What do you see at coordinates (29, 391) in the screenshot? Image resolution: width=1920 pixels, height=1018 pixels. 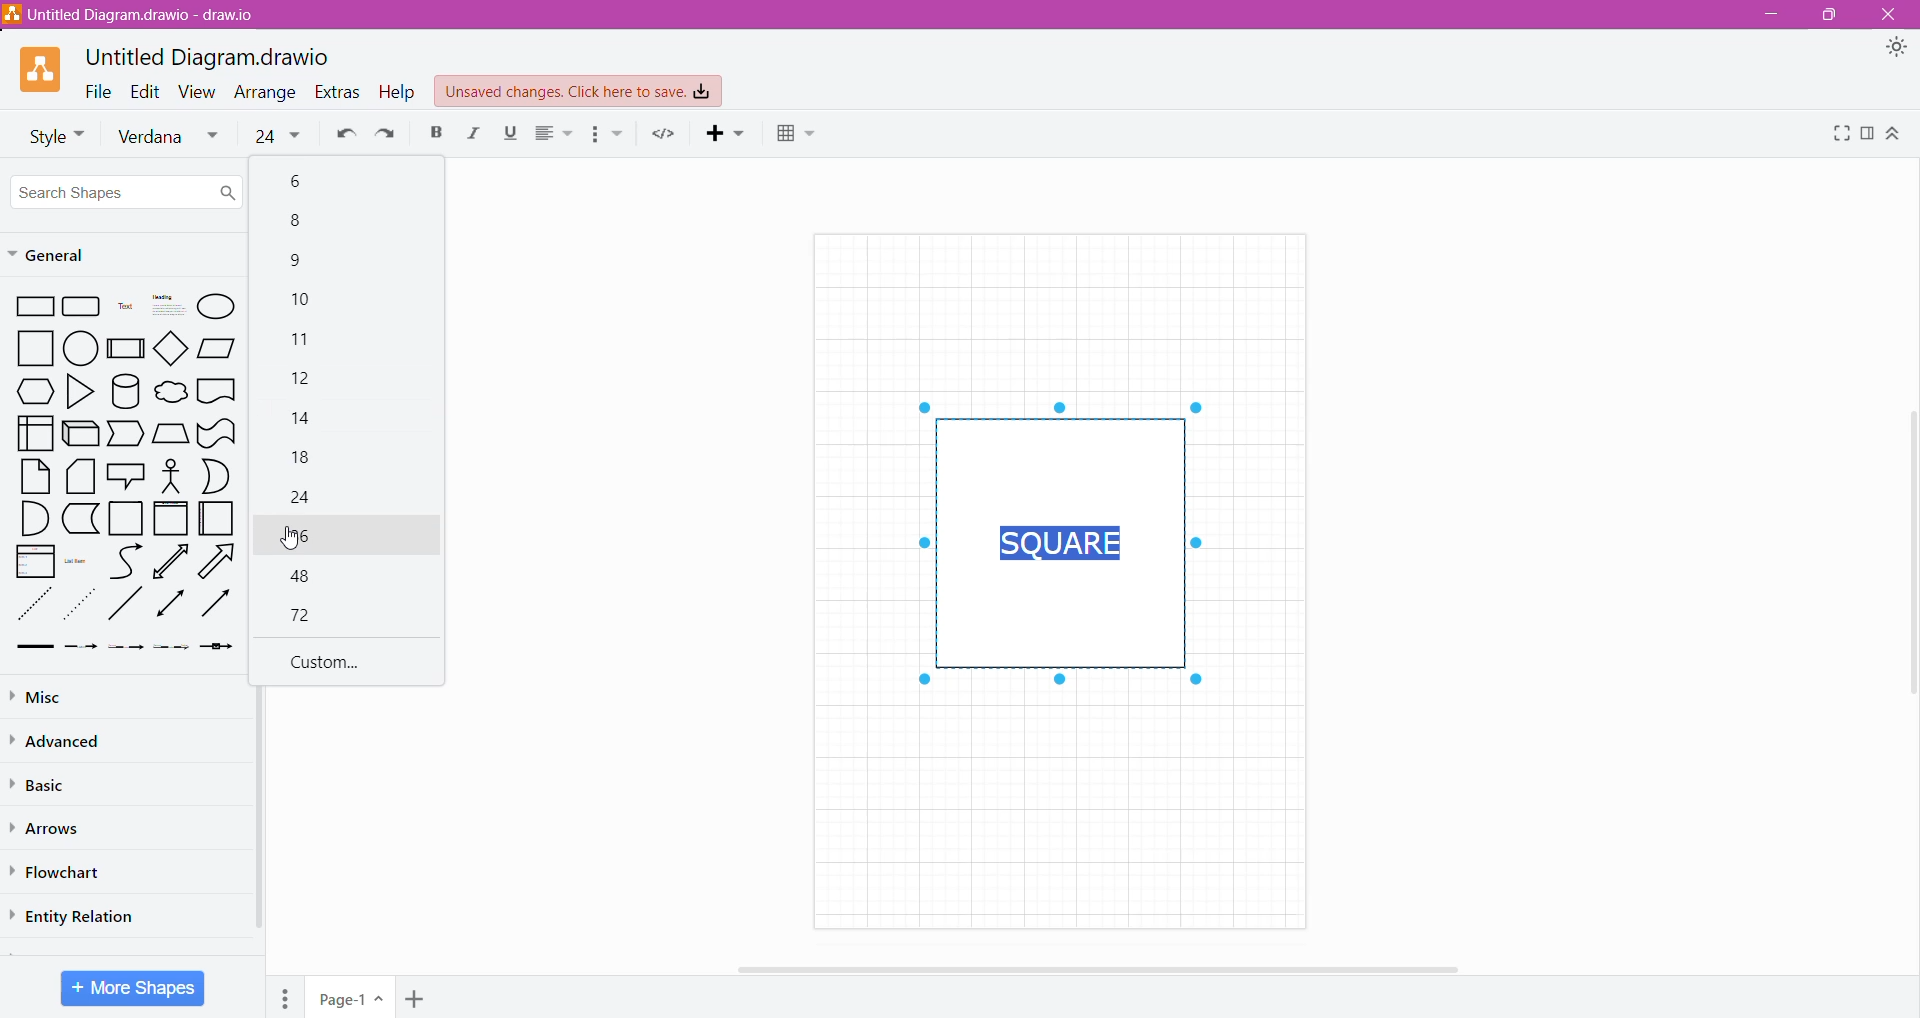 I see `Preparation` at bounding box center [29, 391].